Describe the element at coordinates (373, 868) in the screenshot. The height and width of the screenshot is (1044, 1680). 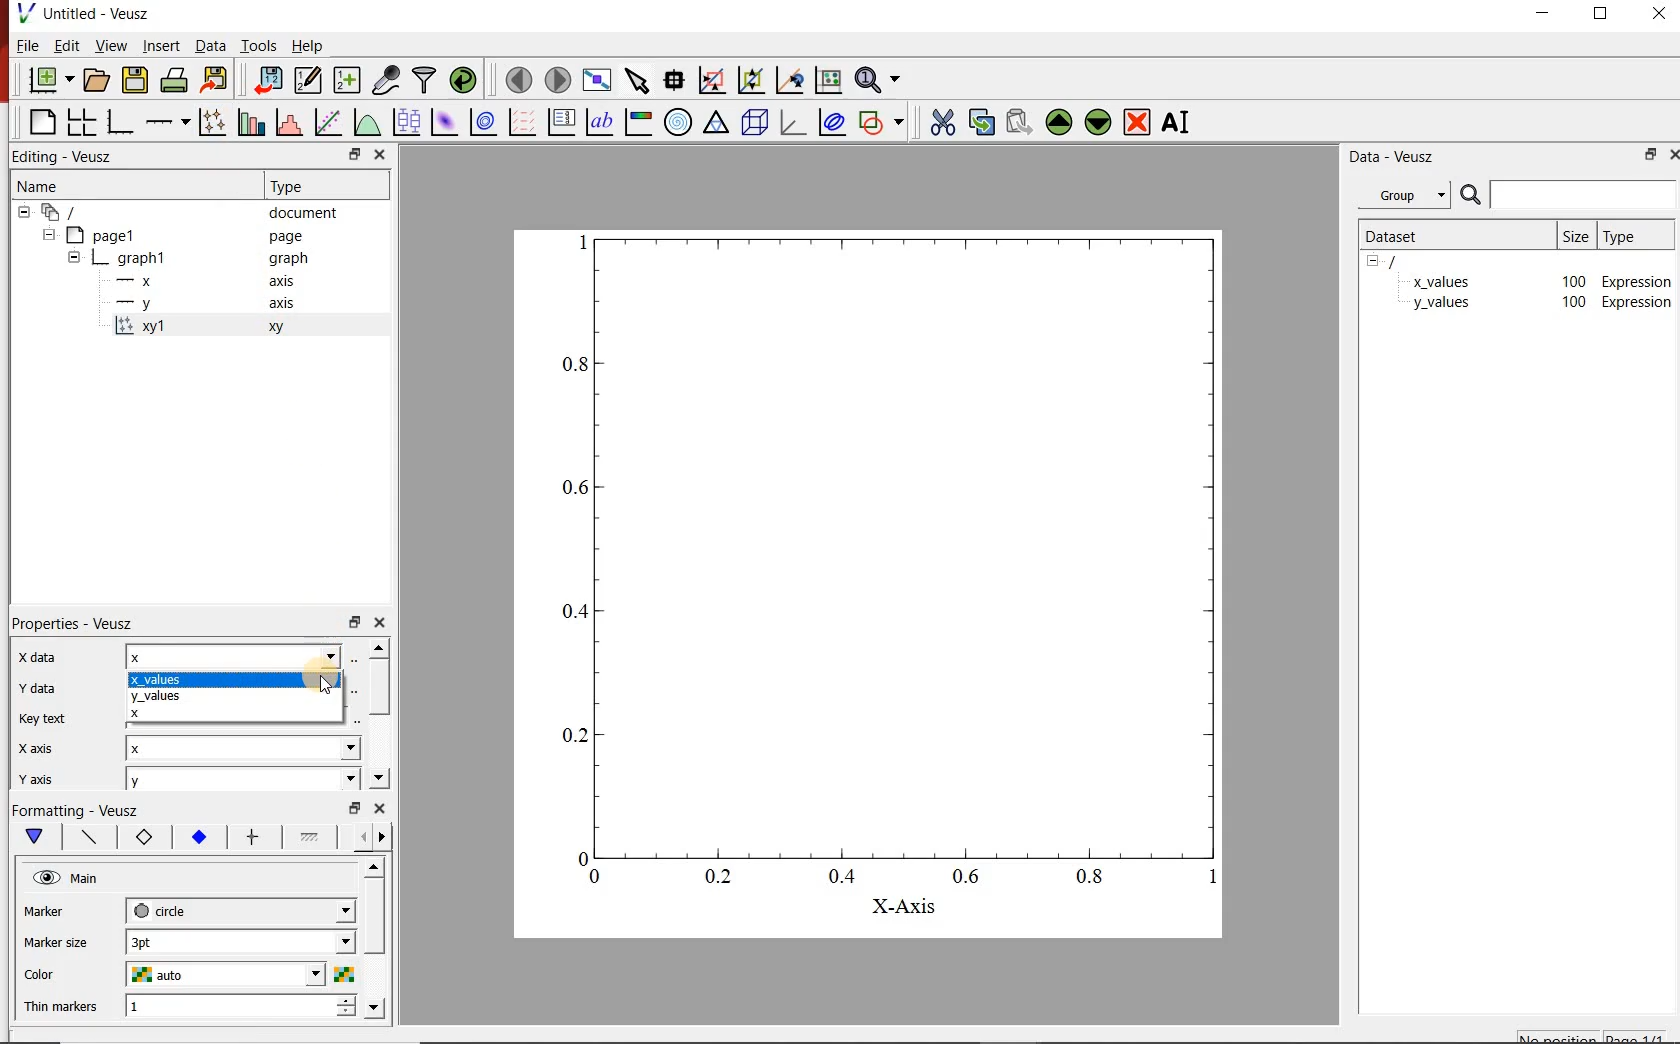
I see `move up` at that location.